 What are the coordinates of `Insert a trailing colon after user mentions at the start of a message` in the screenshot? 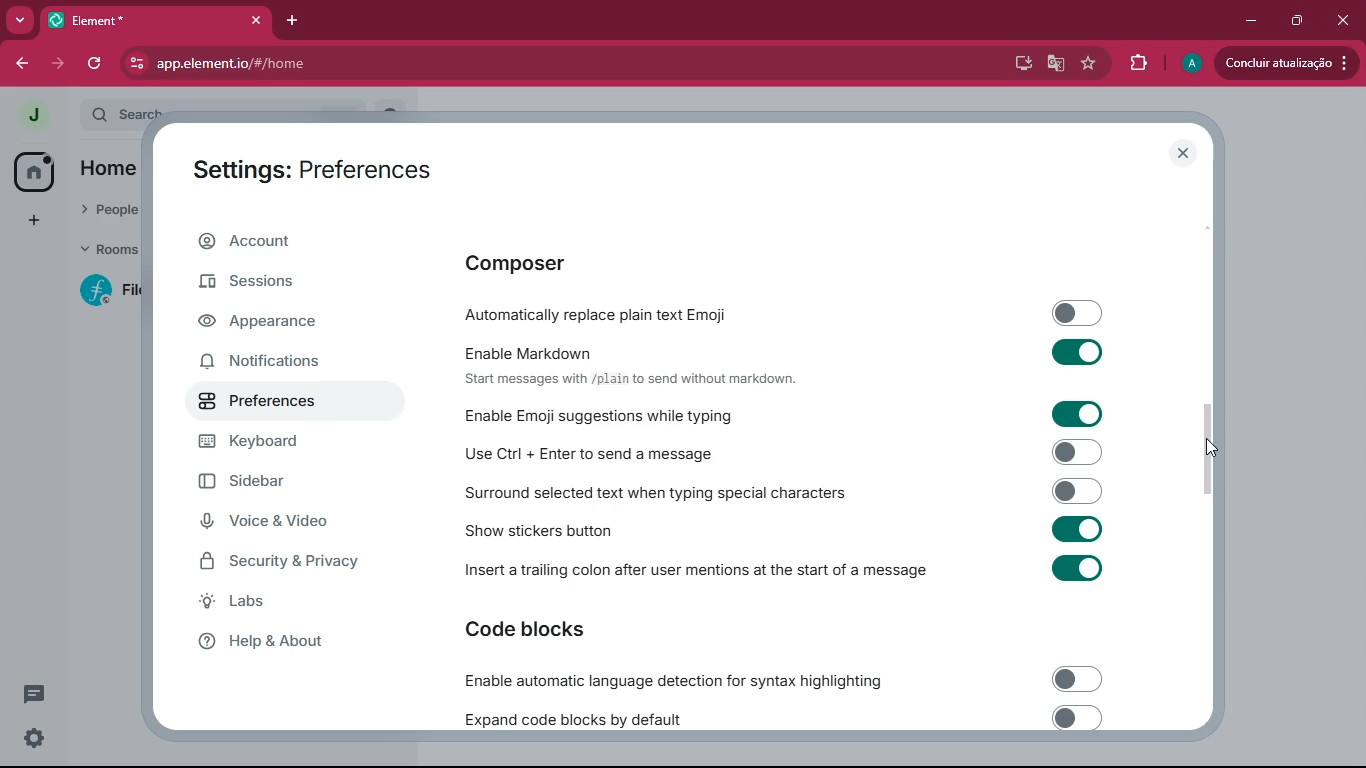 It's located at (775, 570).